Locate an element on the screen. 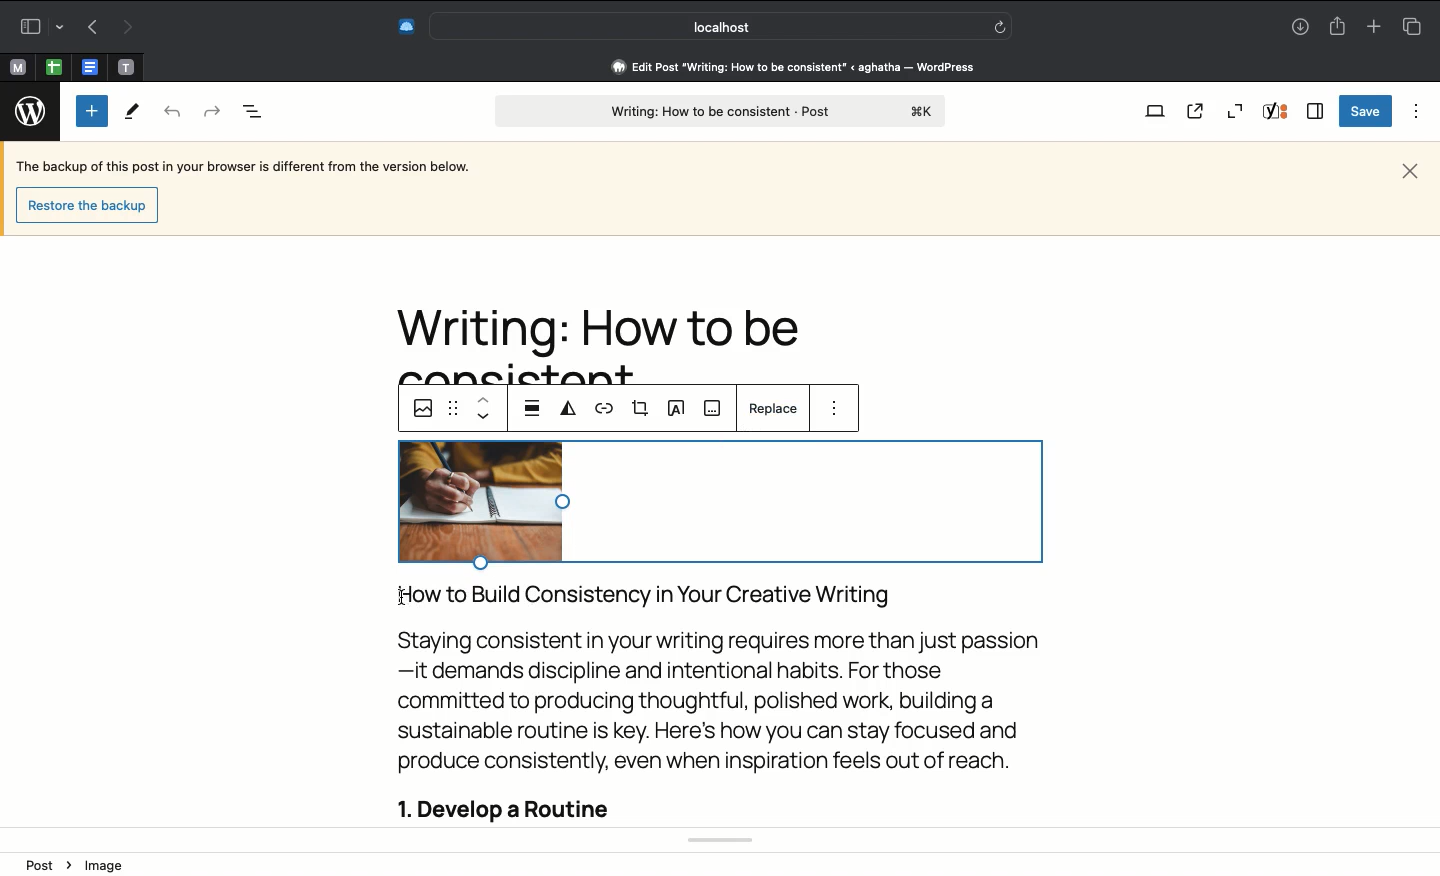  Downloads is located at coordinates (1302, 26).